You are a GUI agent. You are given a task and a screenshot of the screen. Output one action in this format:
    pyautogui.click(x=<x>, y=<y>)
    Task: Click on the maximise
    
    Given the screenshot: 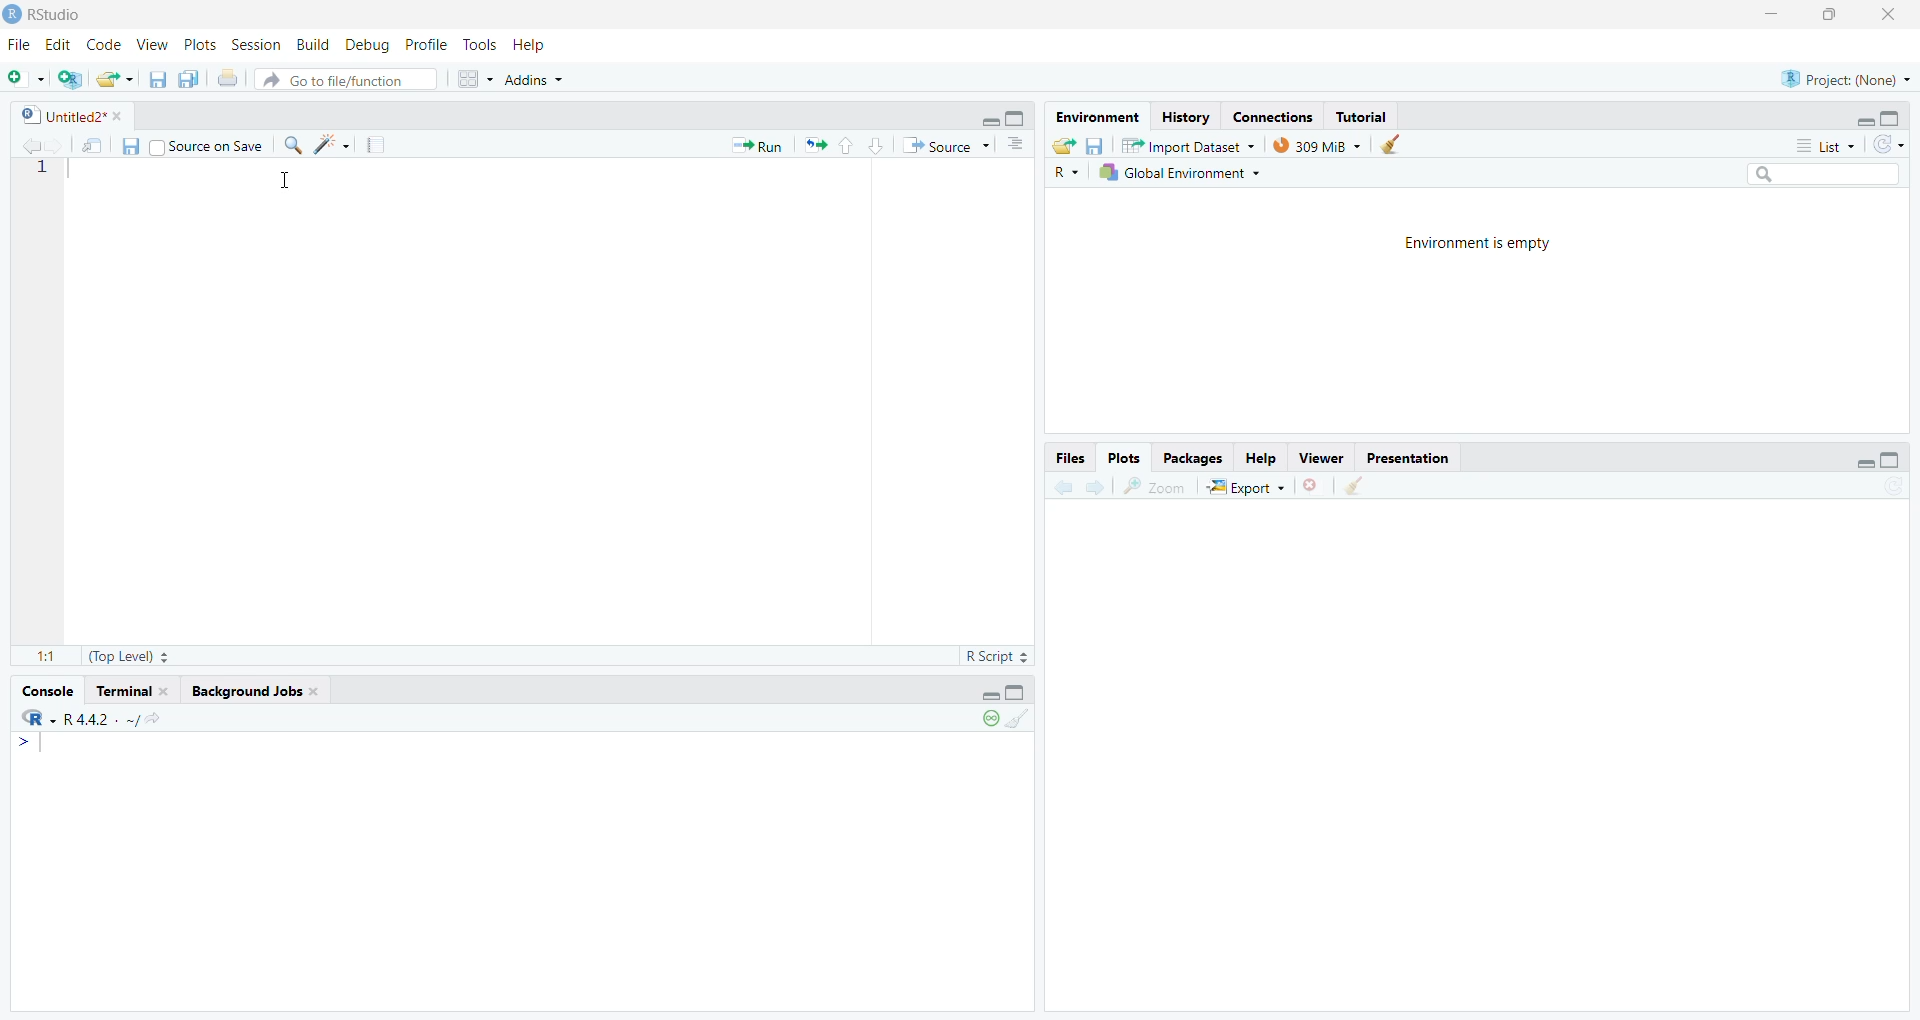 What is the action you would take?
    pyautogui.click(x=1017, y=117)
    